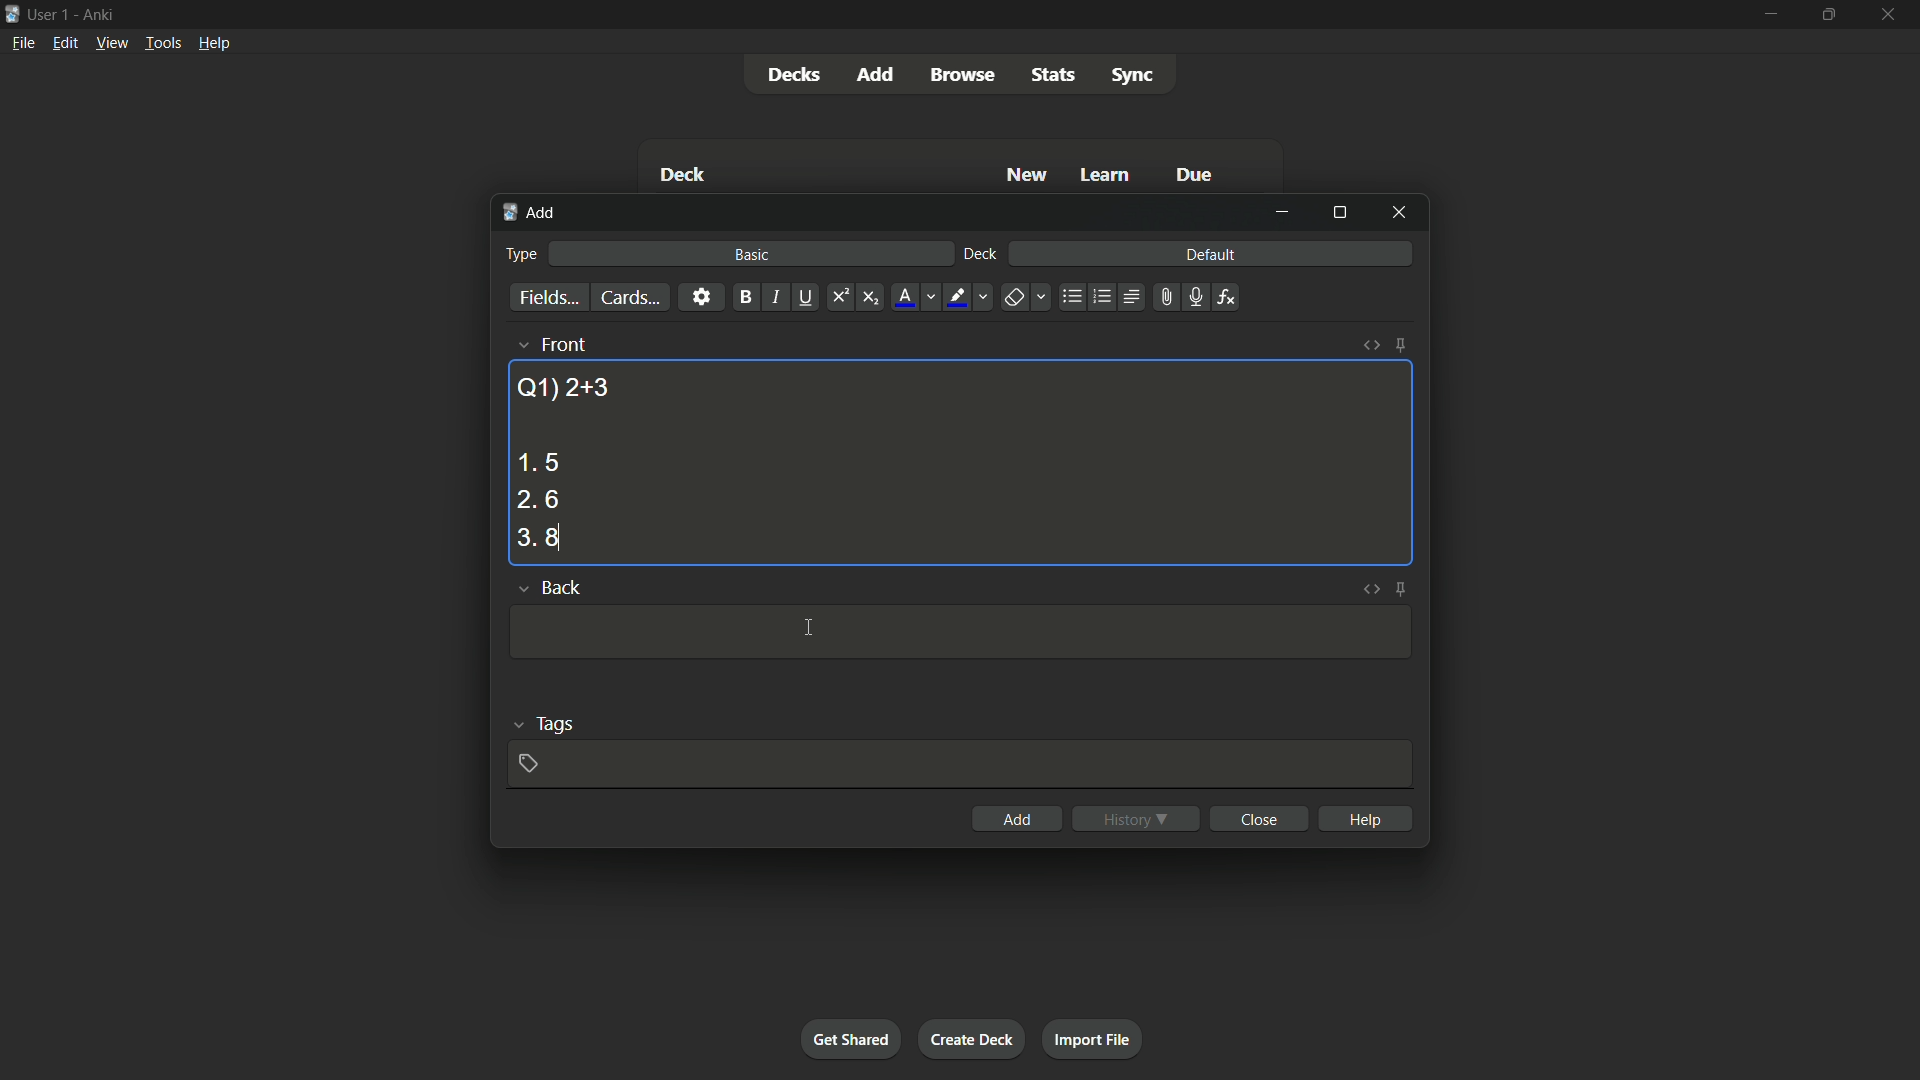 The image size is (1920, 1080). I want to click on default, so click(1210, 253).